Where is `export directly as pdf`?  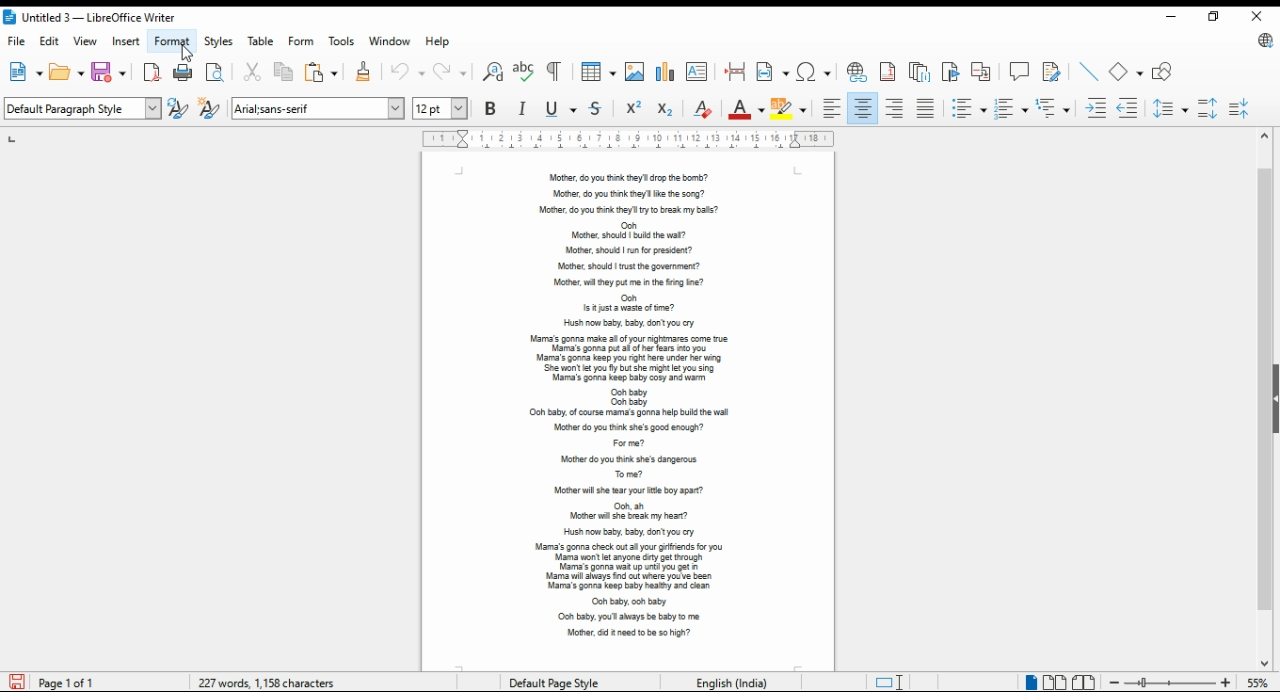 export directly as pdf is located at coordinates (151, 71).